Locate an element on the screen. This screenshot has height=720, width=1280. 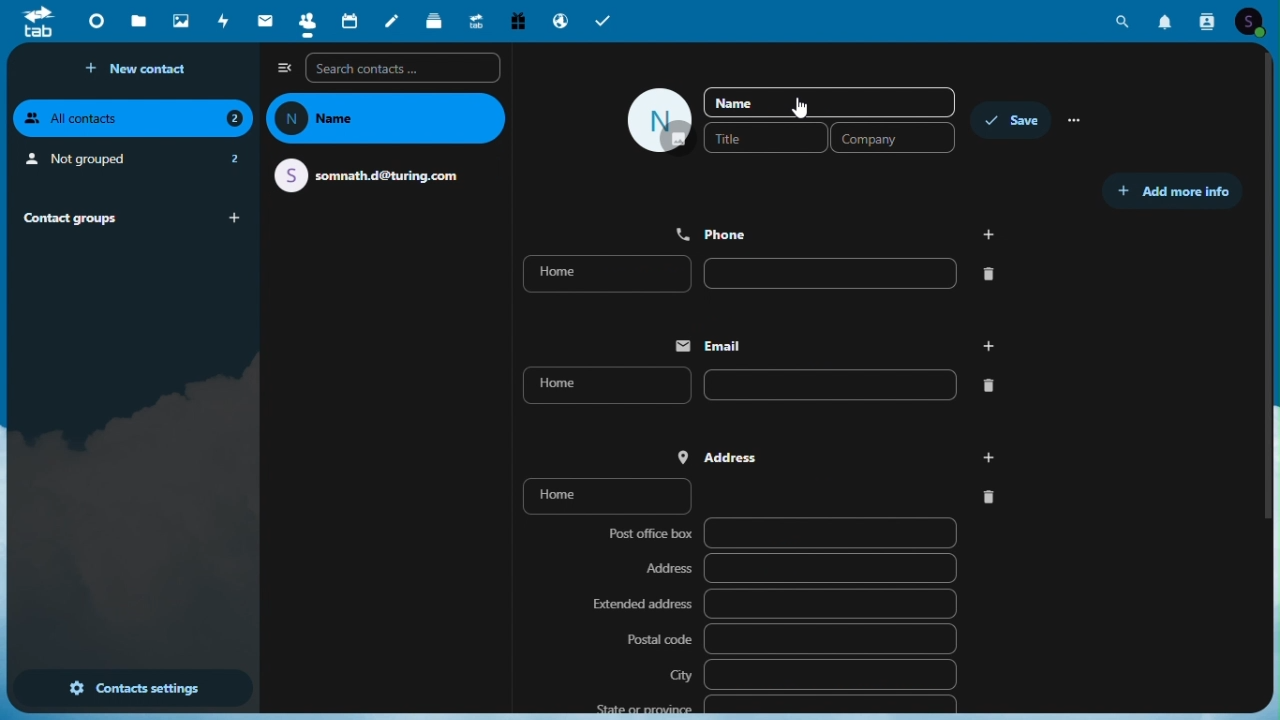
All contacts is located at coordinates (133, 118).